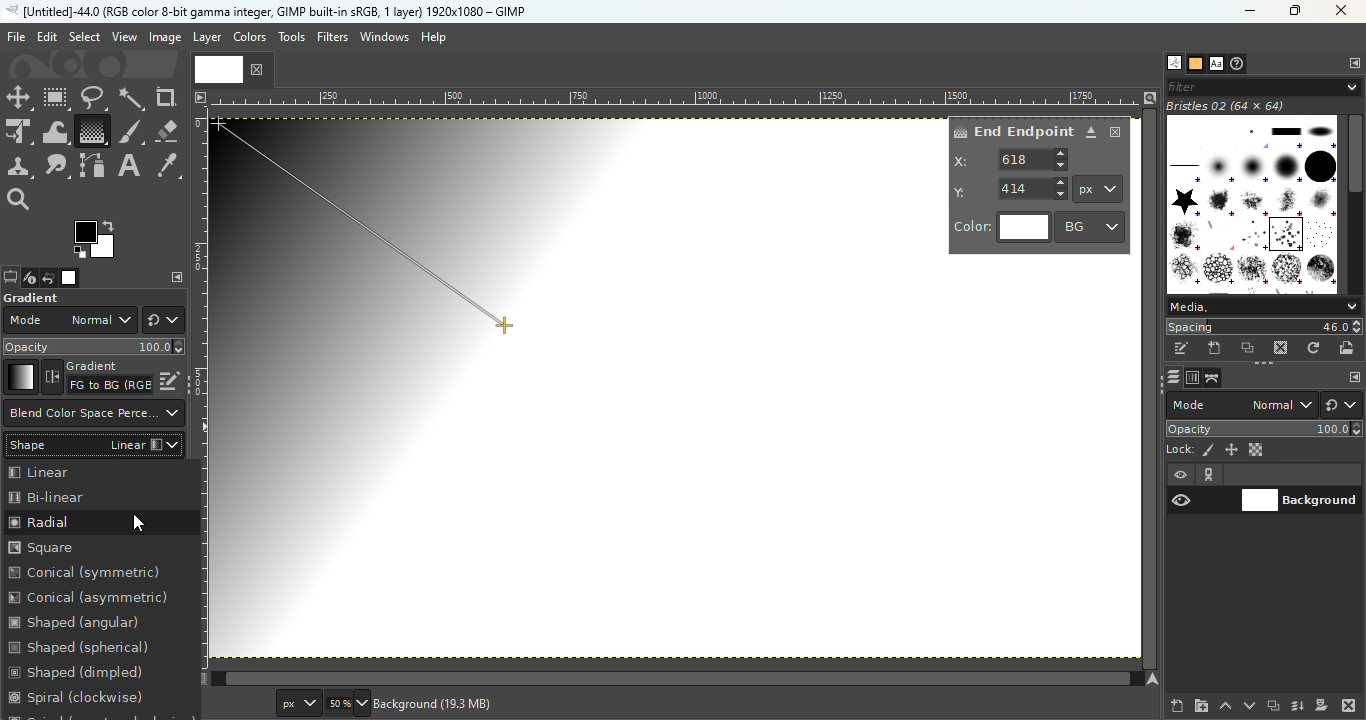  What do you see at coordinates (98, 240) in the screenshot?
I see `The active background color` at bounding box center [98, 240].